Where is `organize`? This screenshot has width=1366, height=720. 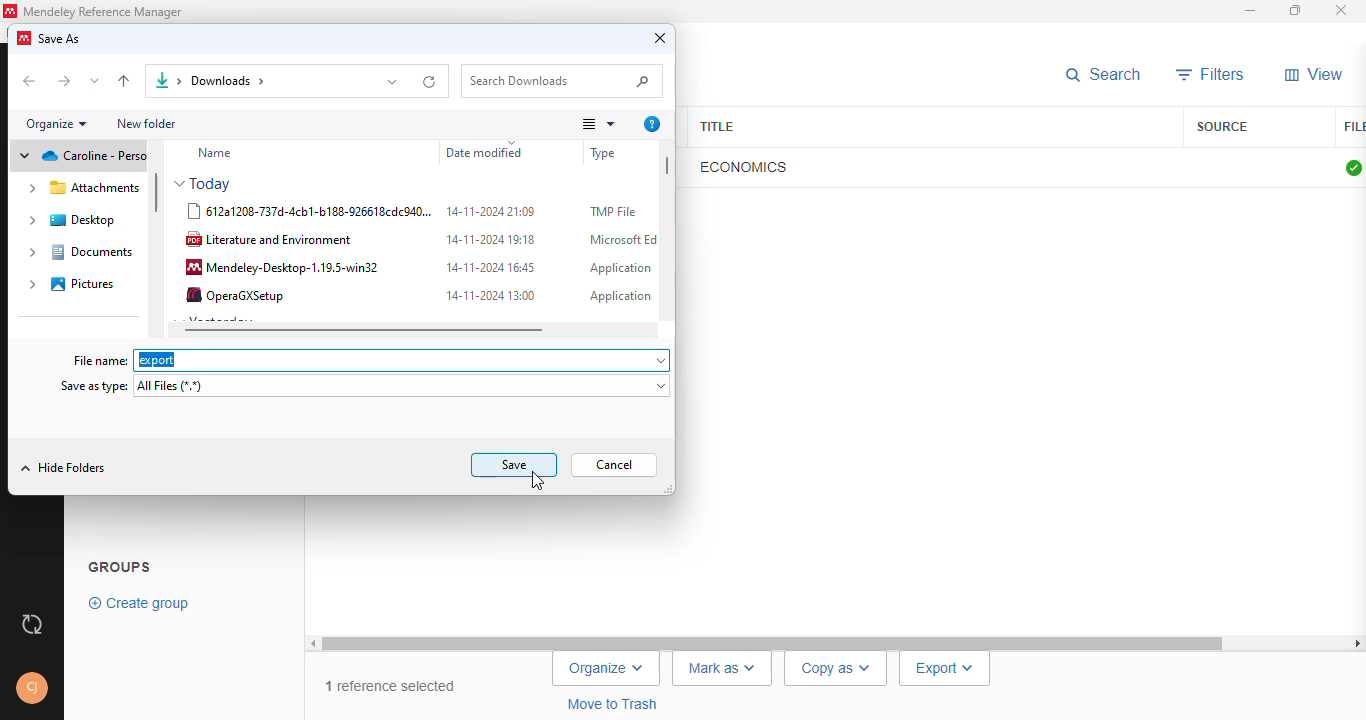
organize is located at coordinates (606, 668).